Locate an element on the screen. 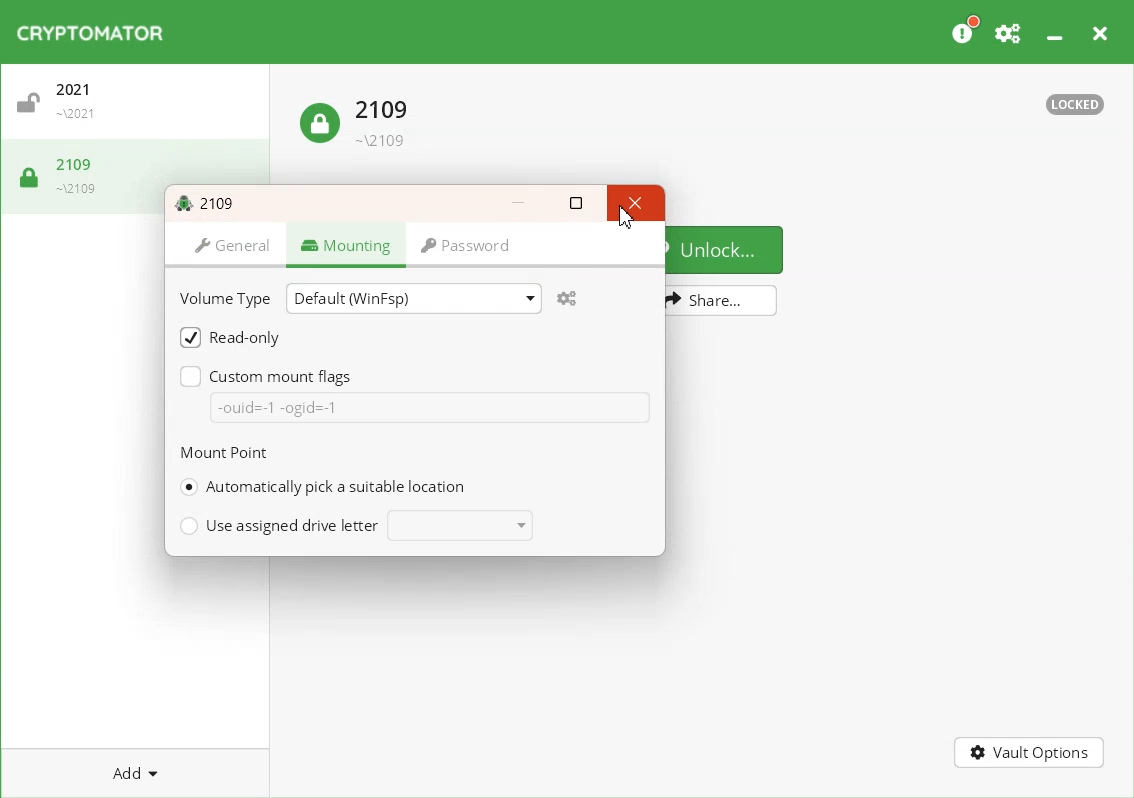 This screenshot has width=1134, height=798. Password is located at coordinates (469, 249).